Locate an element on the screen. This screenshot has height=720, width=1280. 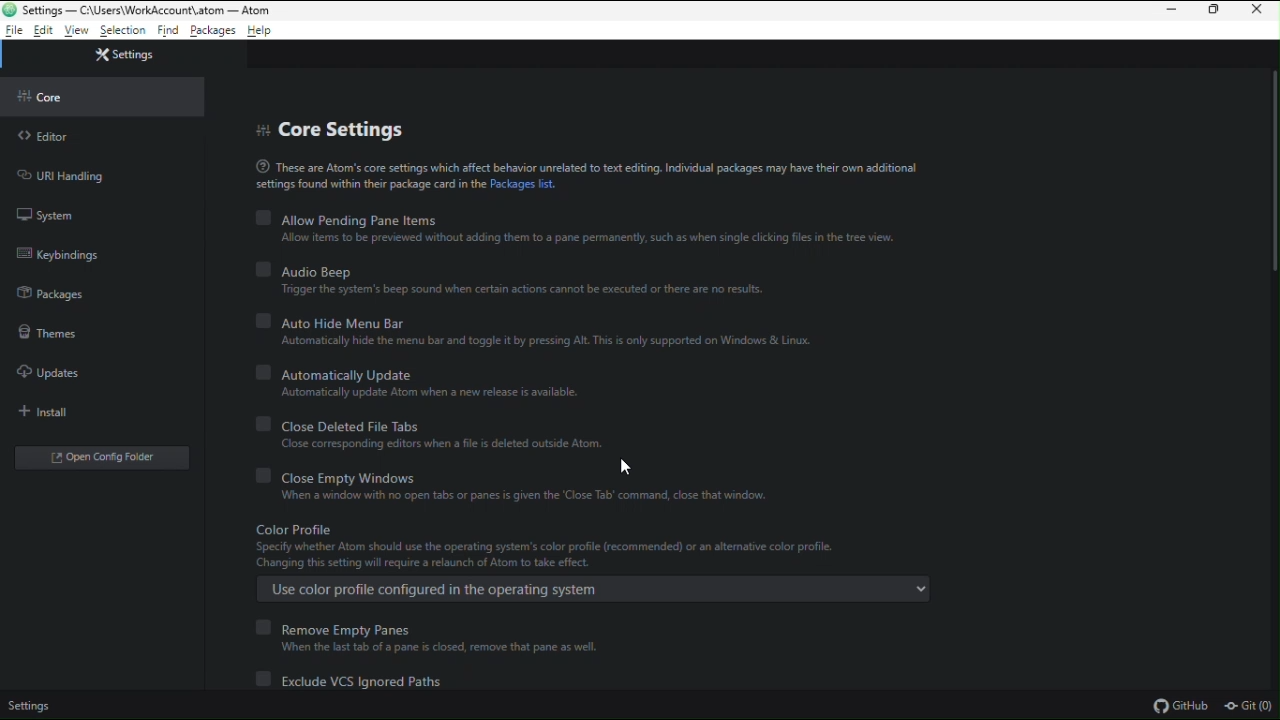
file name and file path is located at coordinates (139, 10).